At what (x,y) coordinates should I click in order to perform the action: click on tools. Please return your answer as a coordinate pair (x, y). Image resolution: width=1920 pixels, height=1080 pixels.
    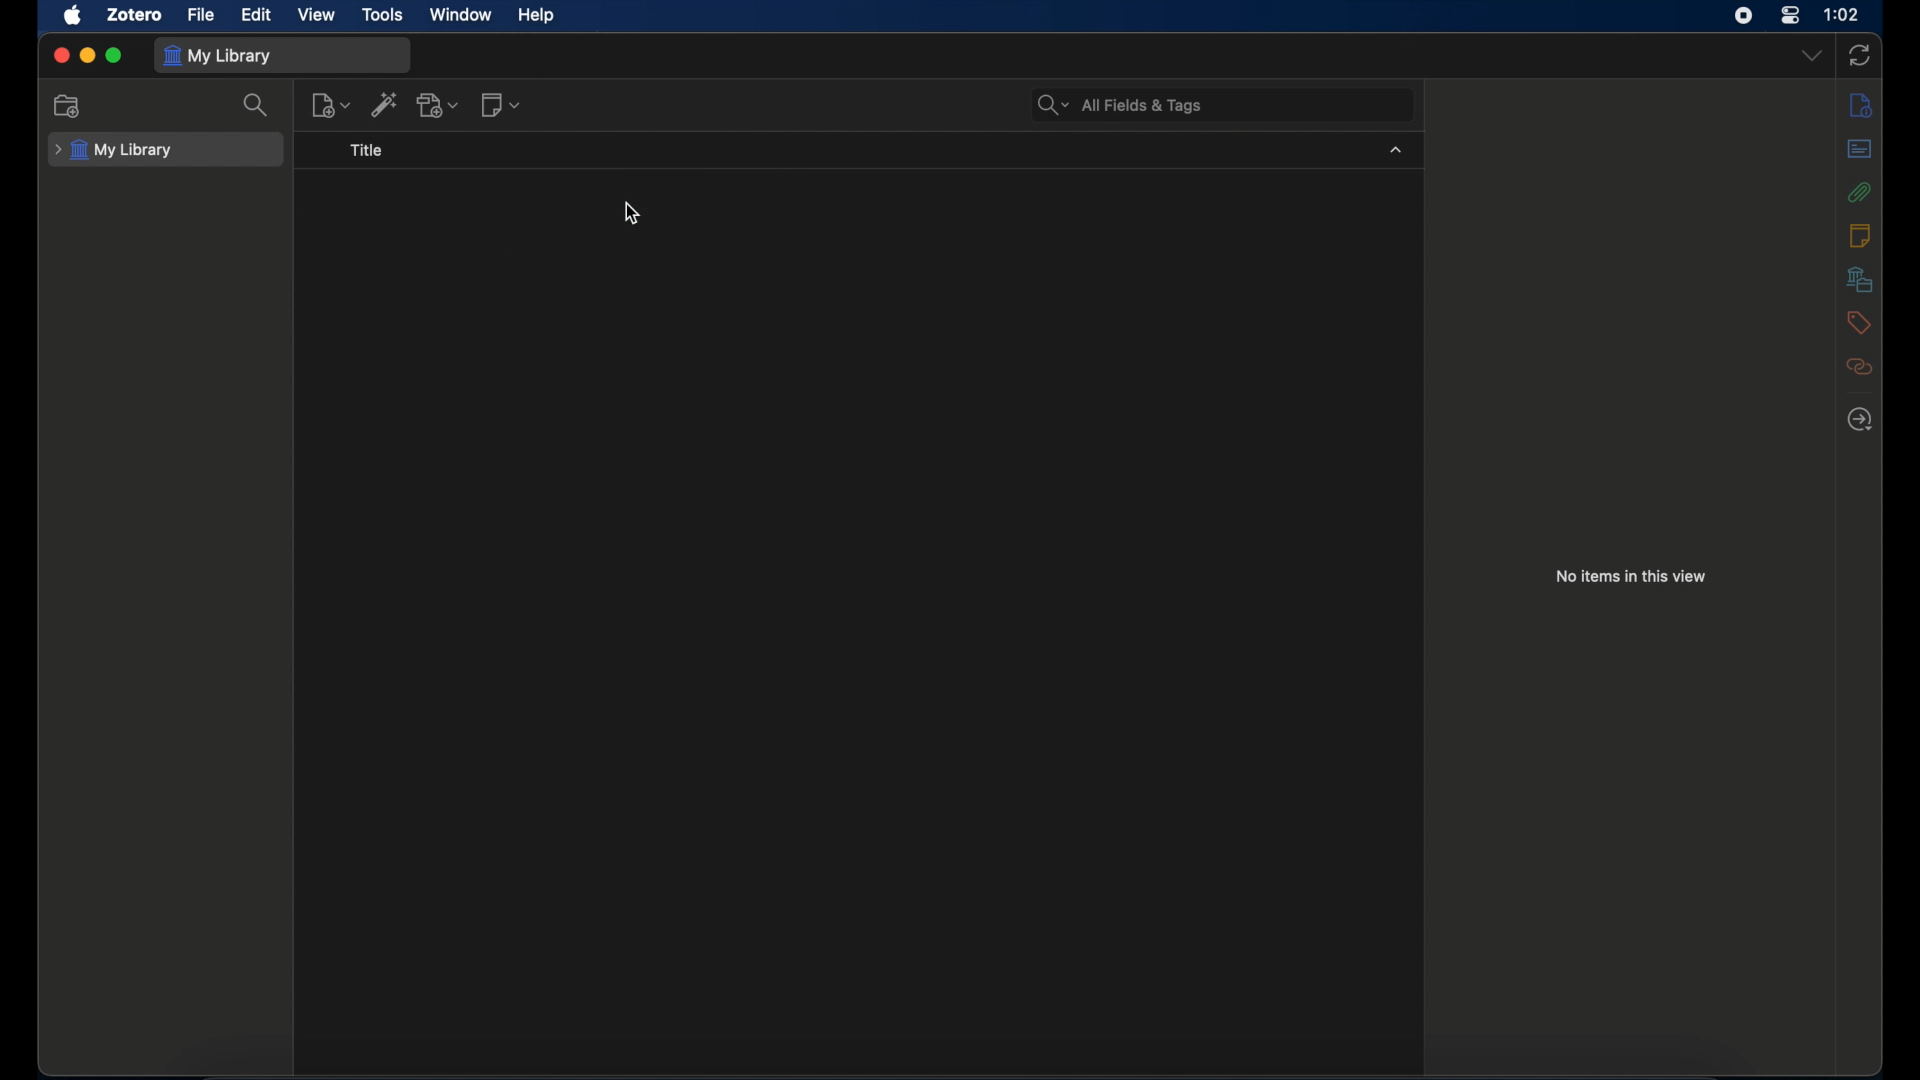
    Looking at the image, I should click on (383, 14).